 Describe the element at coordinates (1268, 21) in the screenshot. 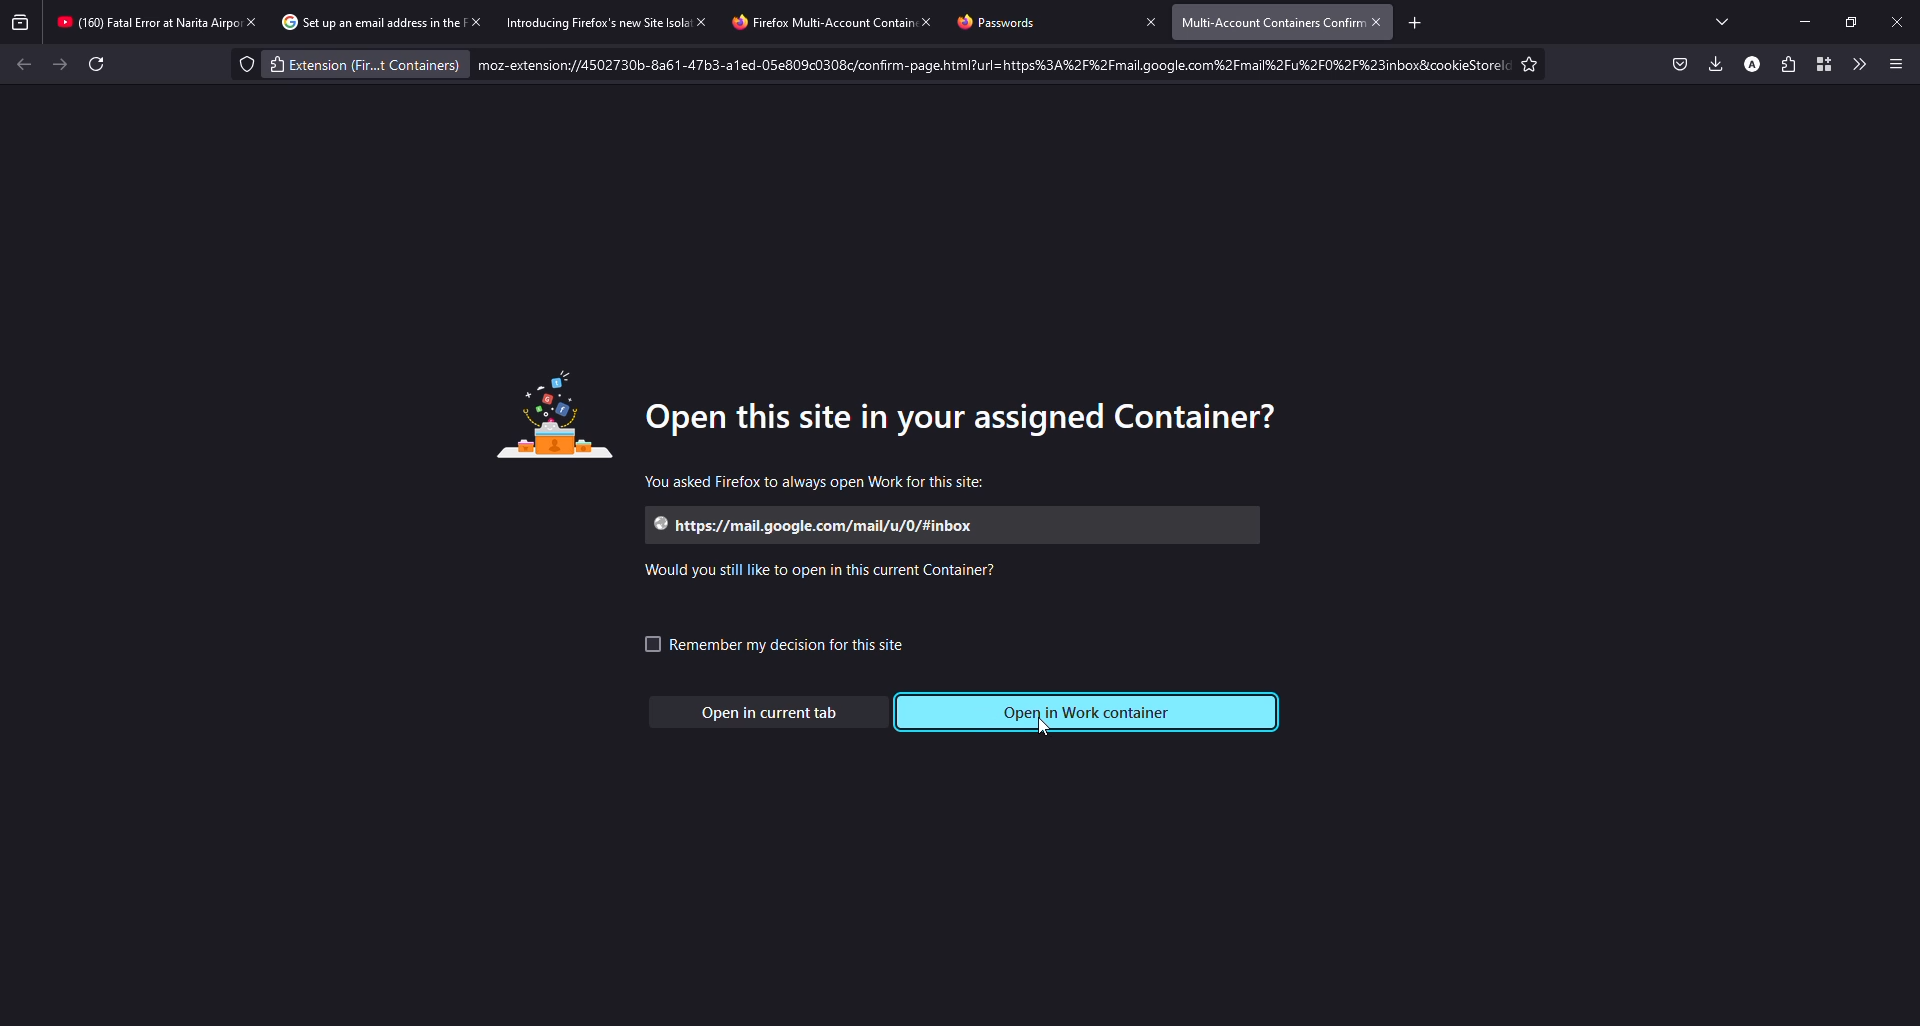

I see `Multi-Account Containers Confirm` at that location.